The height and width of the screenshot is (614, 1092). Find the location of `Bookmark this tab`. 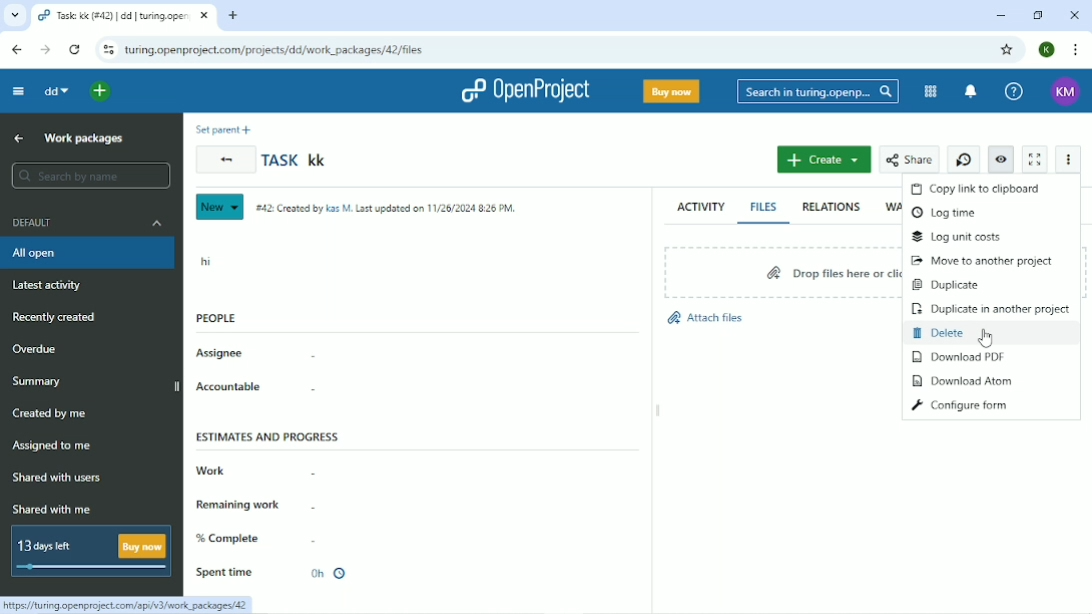

Bookmark this tab is located at coordinates (1007, 50).